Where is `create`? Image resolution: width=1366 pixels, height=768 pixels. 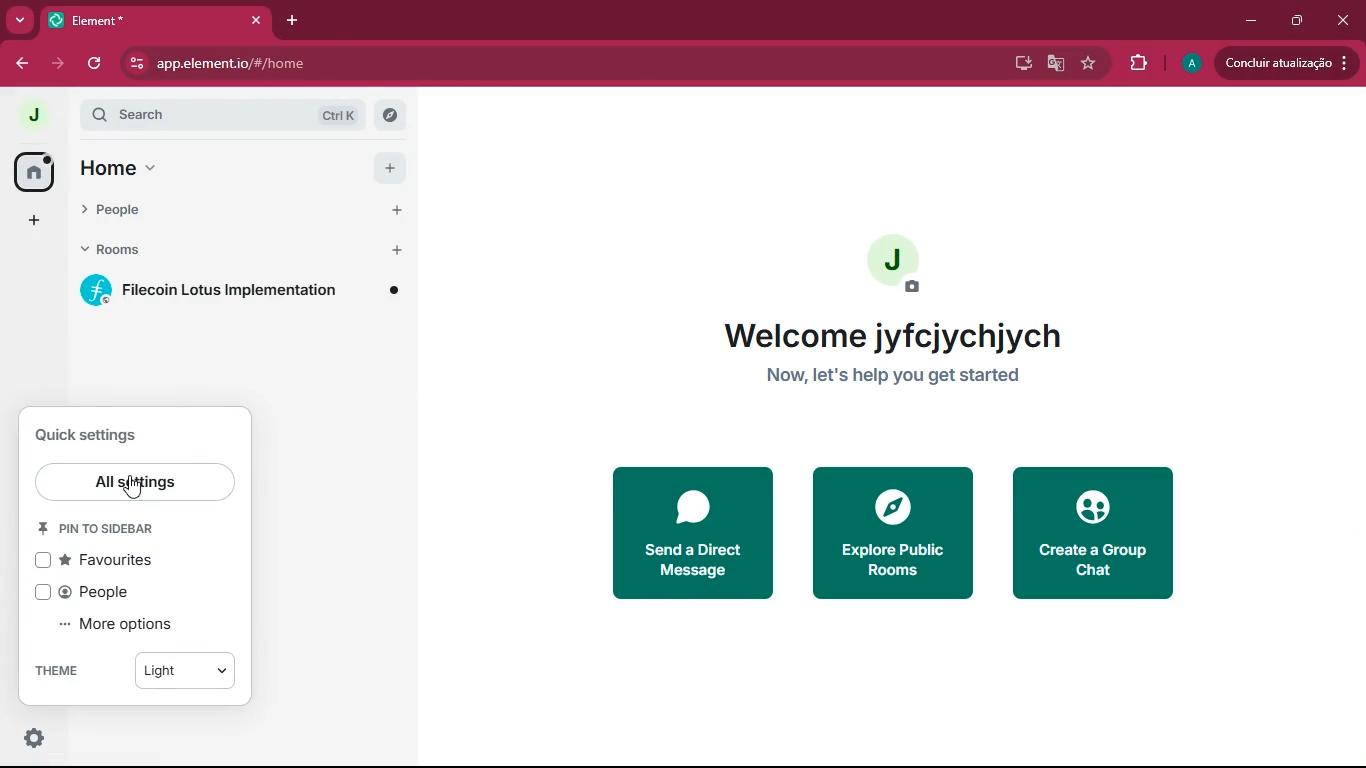
create is located at coordinates (1095, 534).